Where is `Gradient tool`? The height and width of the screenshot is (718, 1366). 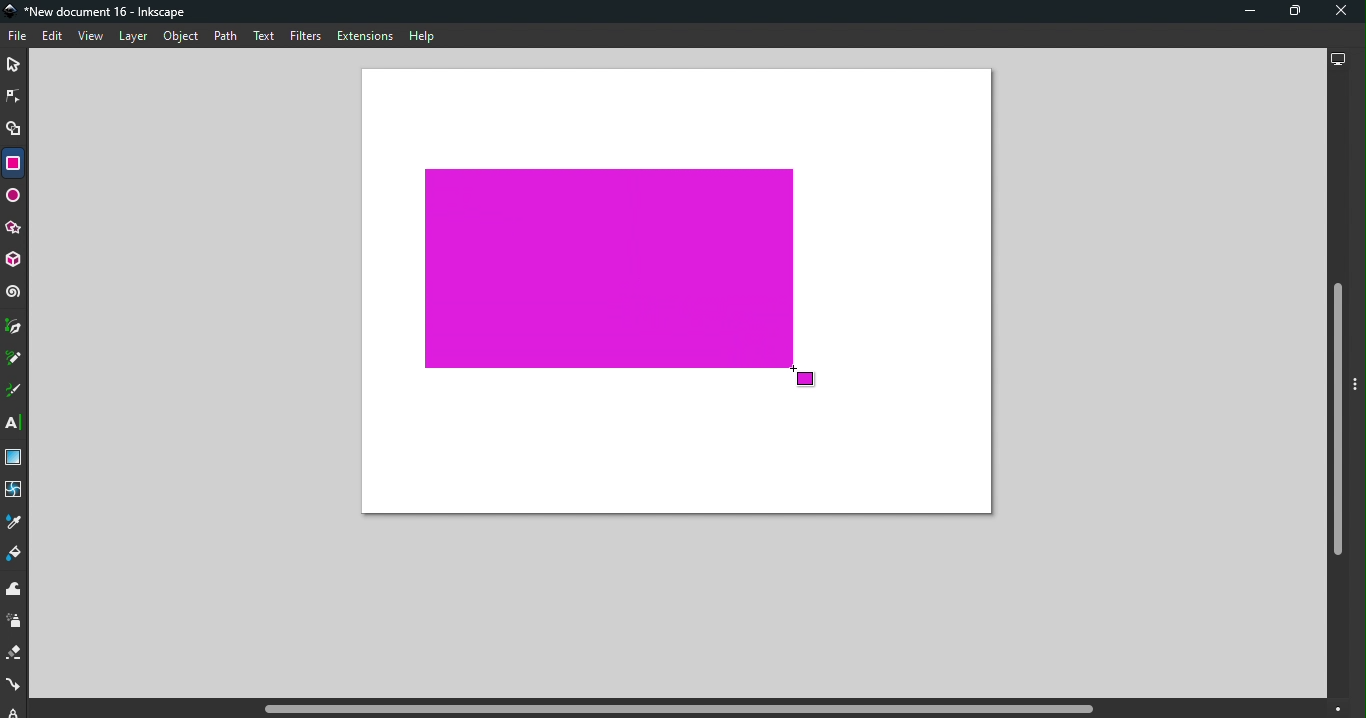 Gradient tool is located at coordinates (16, 458).